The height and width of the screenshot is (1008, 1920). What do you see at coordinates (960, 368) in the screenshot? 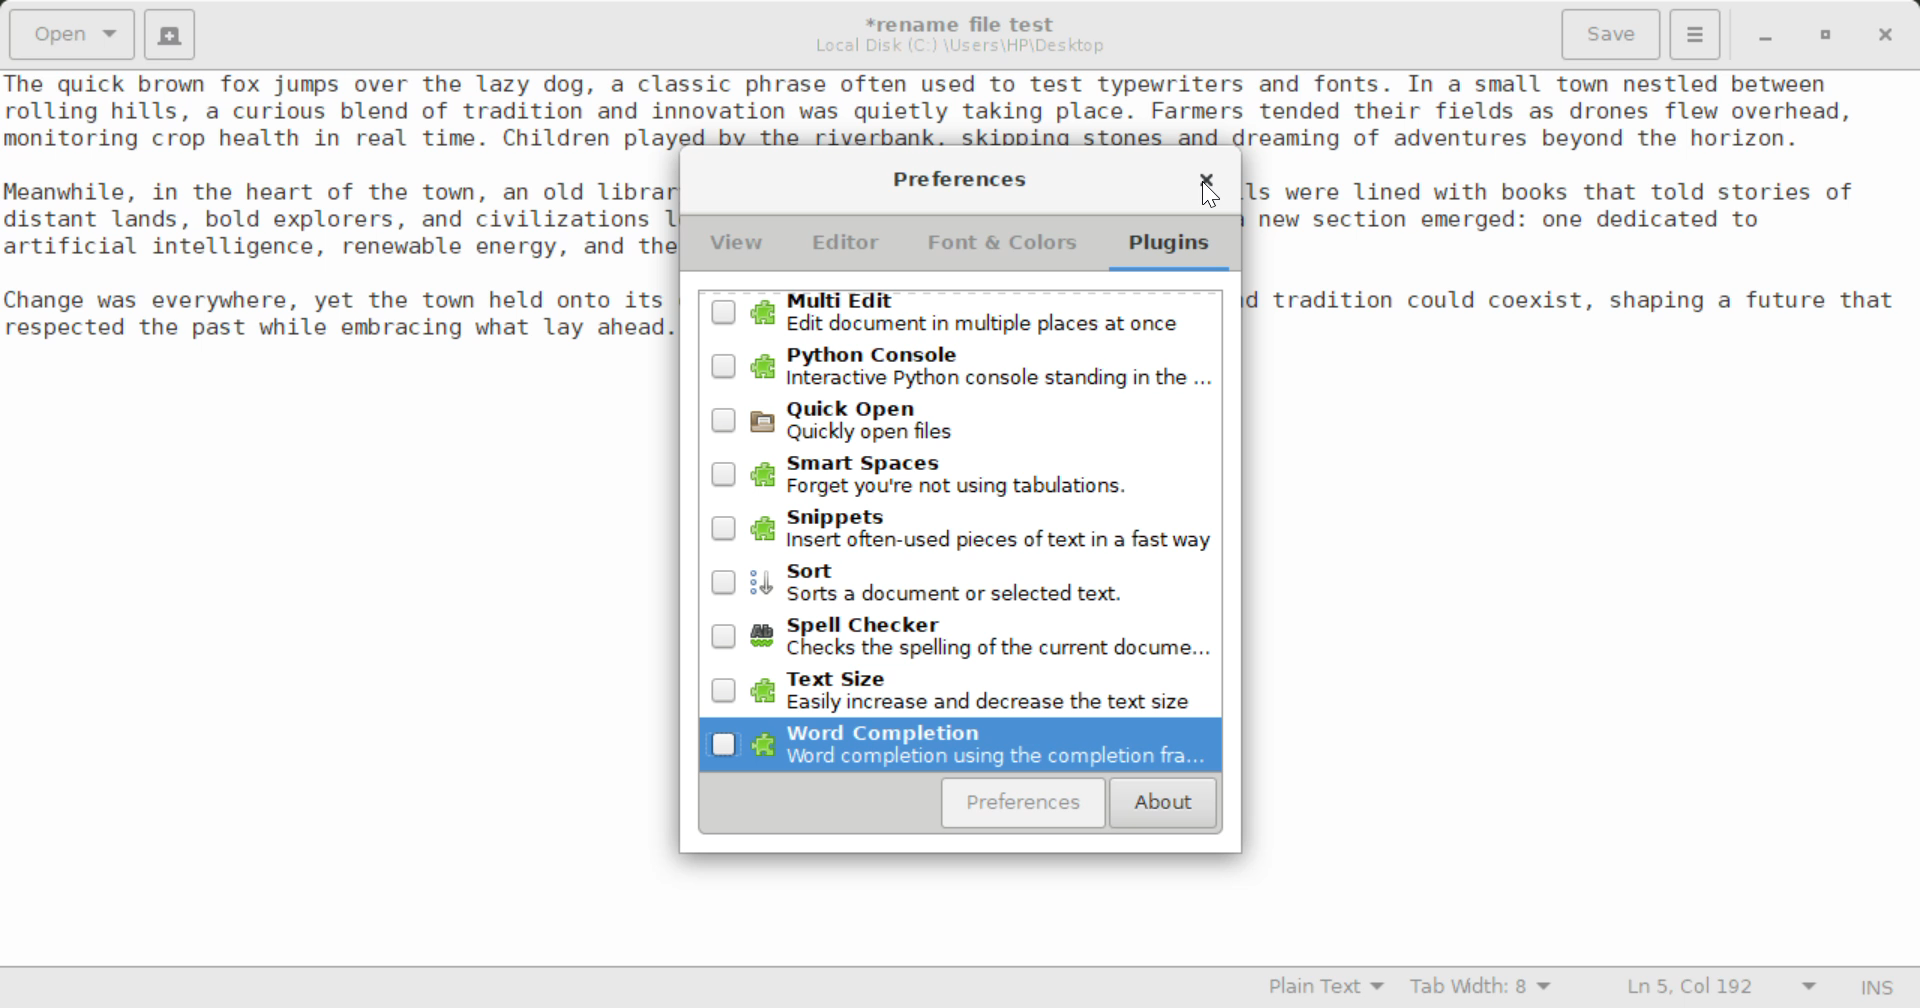
I see `Python Console Plugin Button Unselected` at bounding box center [960, 368].